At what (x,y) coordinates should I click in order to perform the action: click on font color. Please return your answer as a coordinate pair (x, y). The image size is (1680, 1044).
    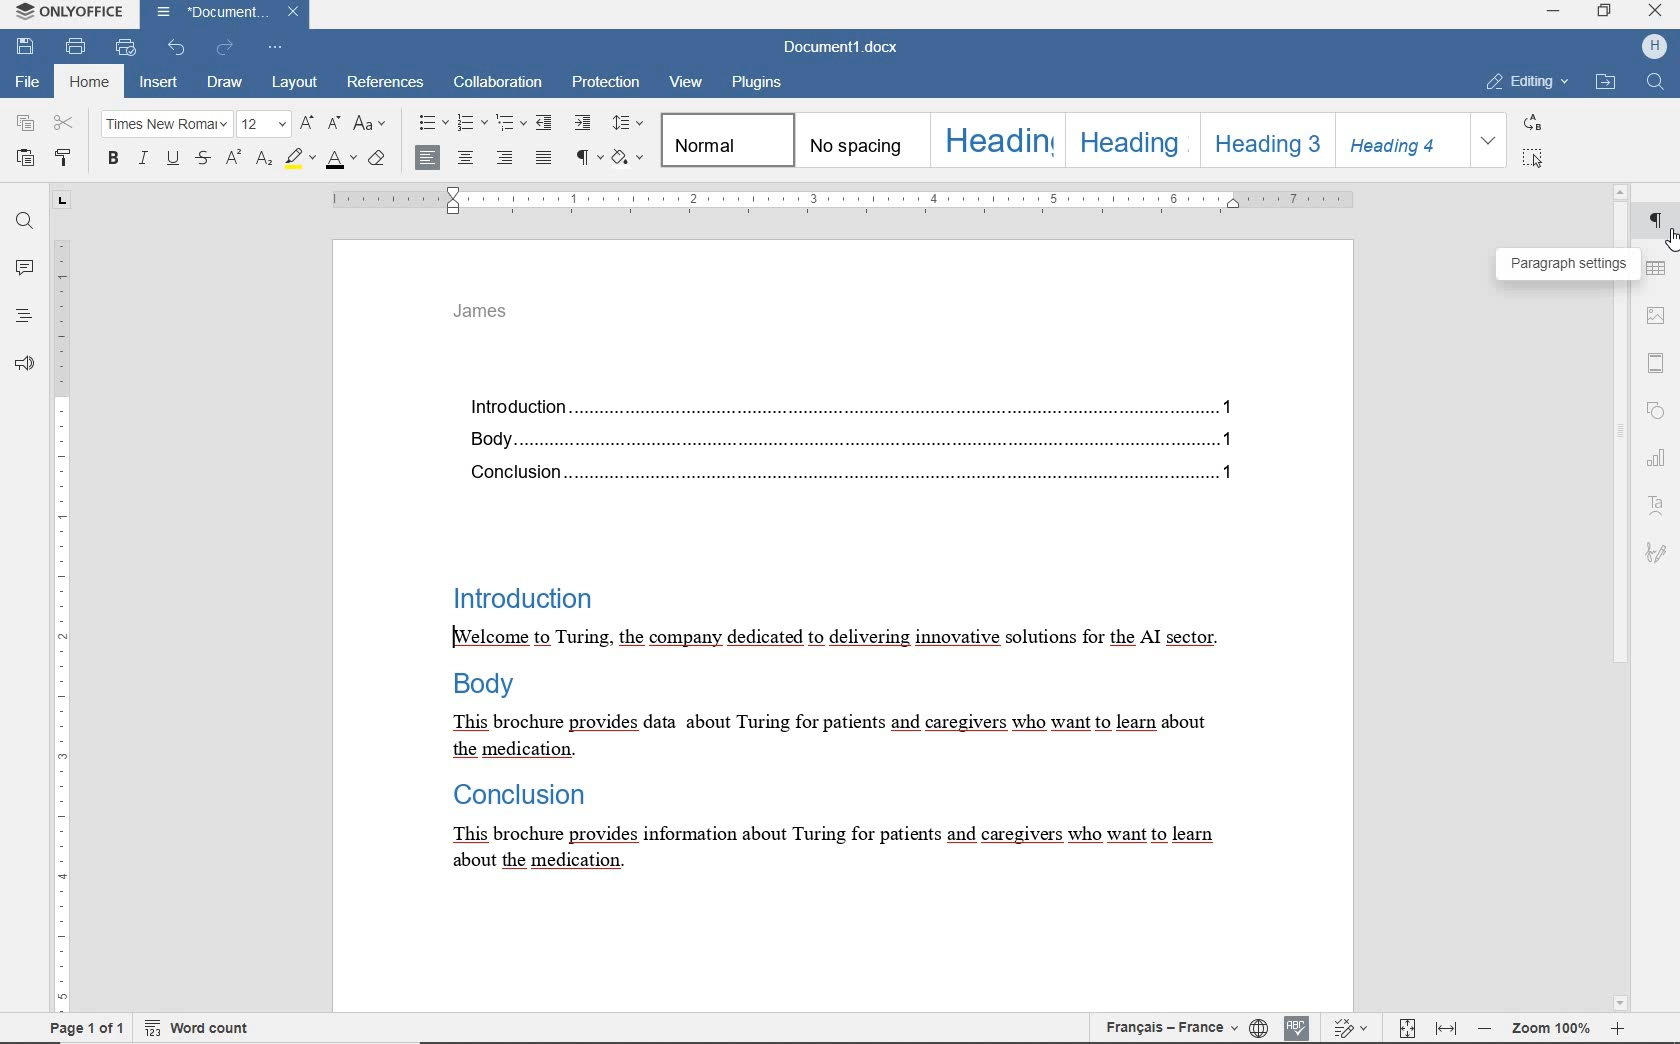
    Looking at the image, I should click on (341, 160).